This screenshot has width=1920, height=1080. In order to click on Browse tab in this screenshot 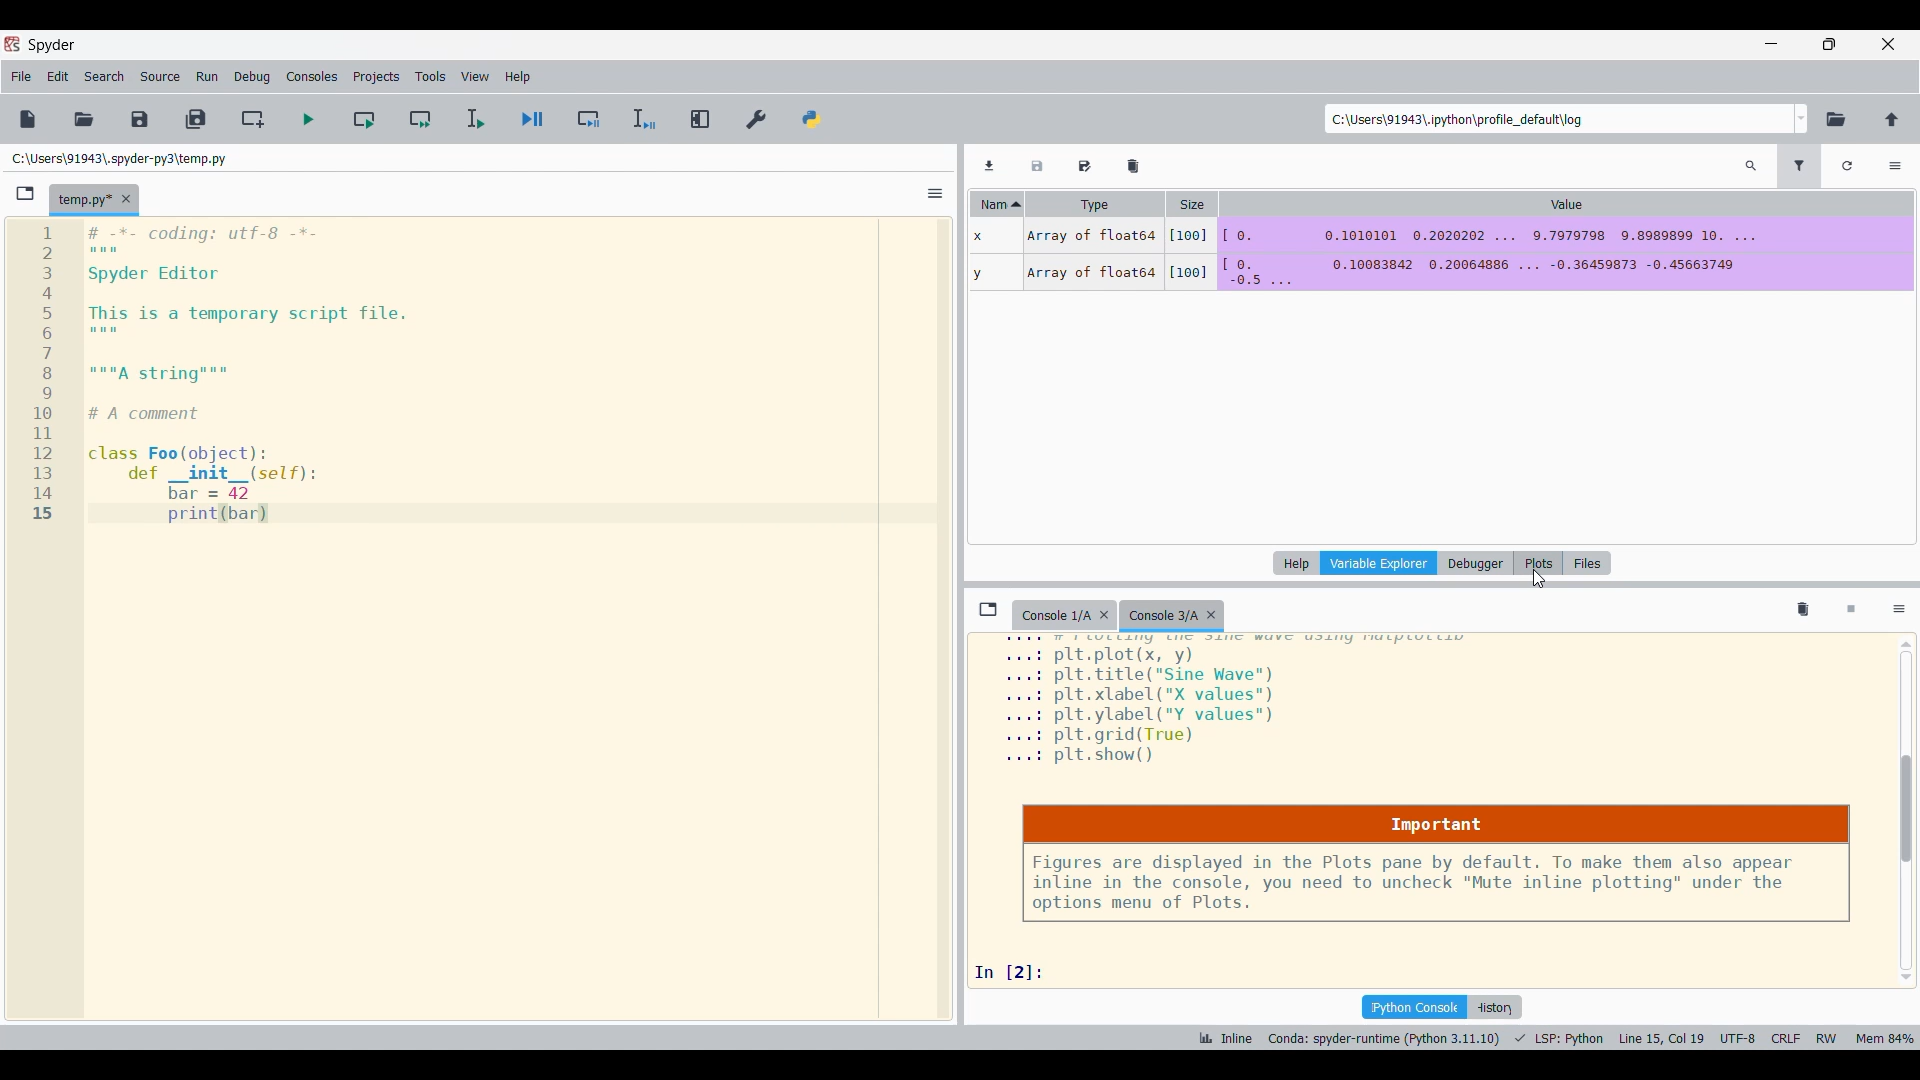, I will do `click(26, 194)`.